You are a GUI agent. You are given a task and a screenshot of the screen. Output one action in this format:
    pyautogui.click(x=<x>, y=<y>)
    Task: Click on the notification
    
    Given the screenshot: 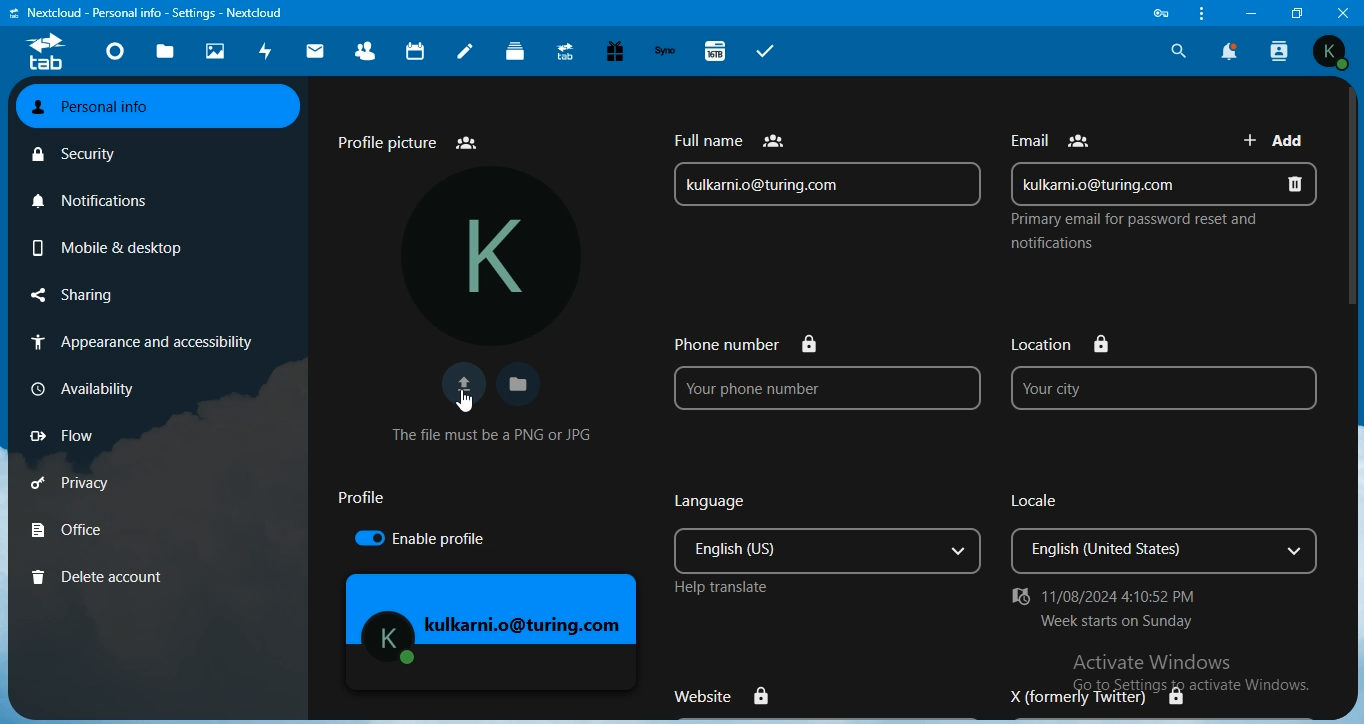 What is the action you would take?
    pyautogui.click(x=1230, y=51)
    